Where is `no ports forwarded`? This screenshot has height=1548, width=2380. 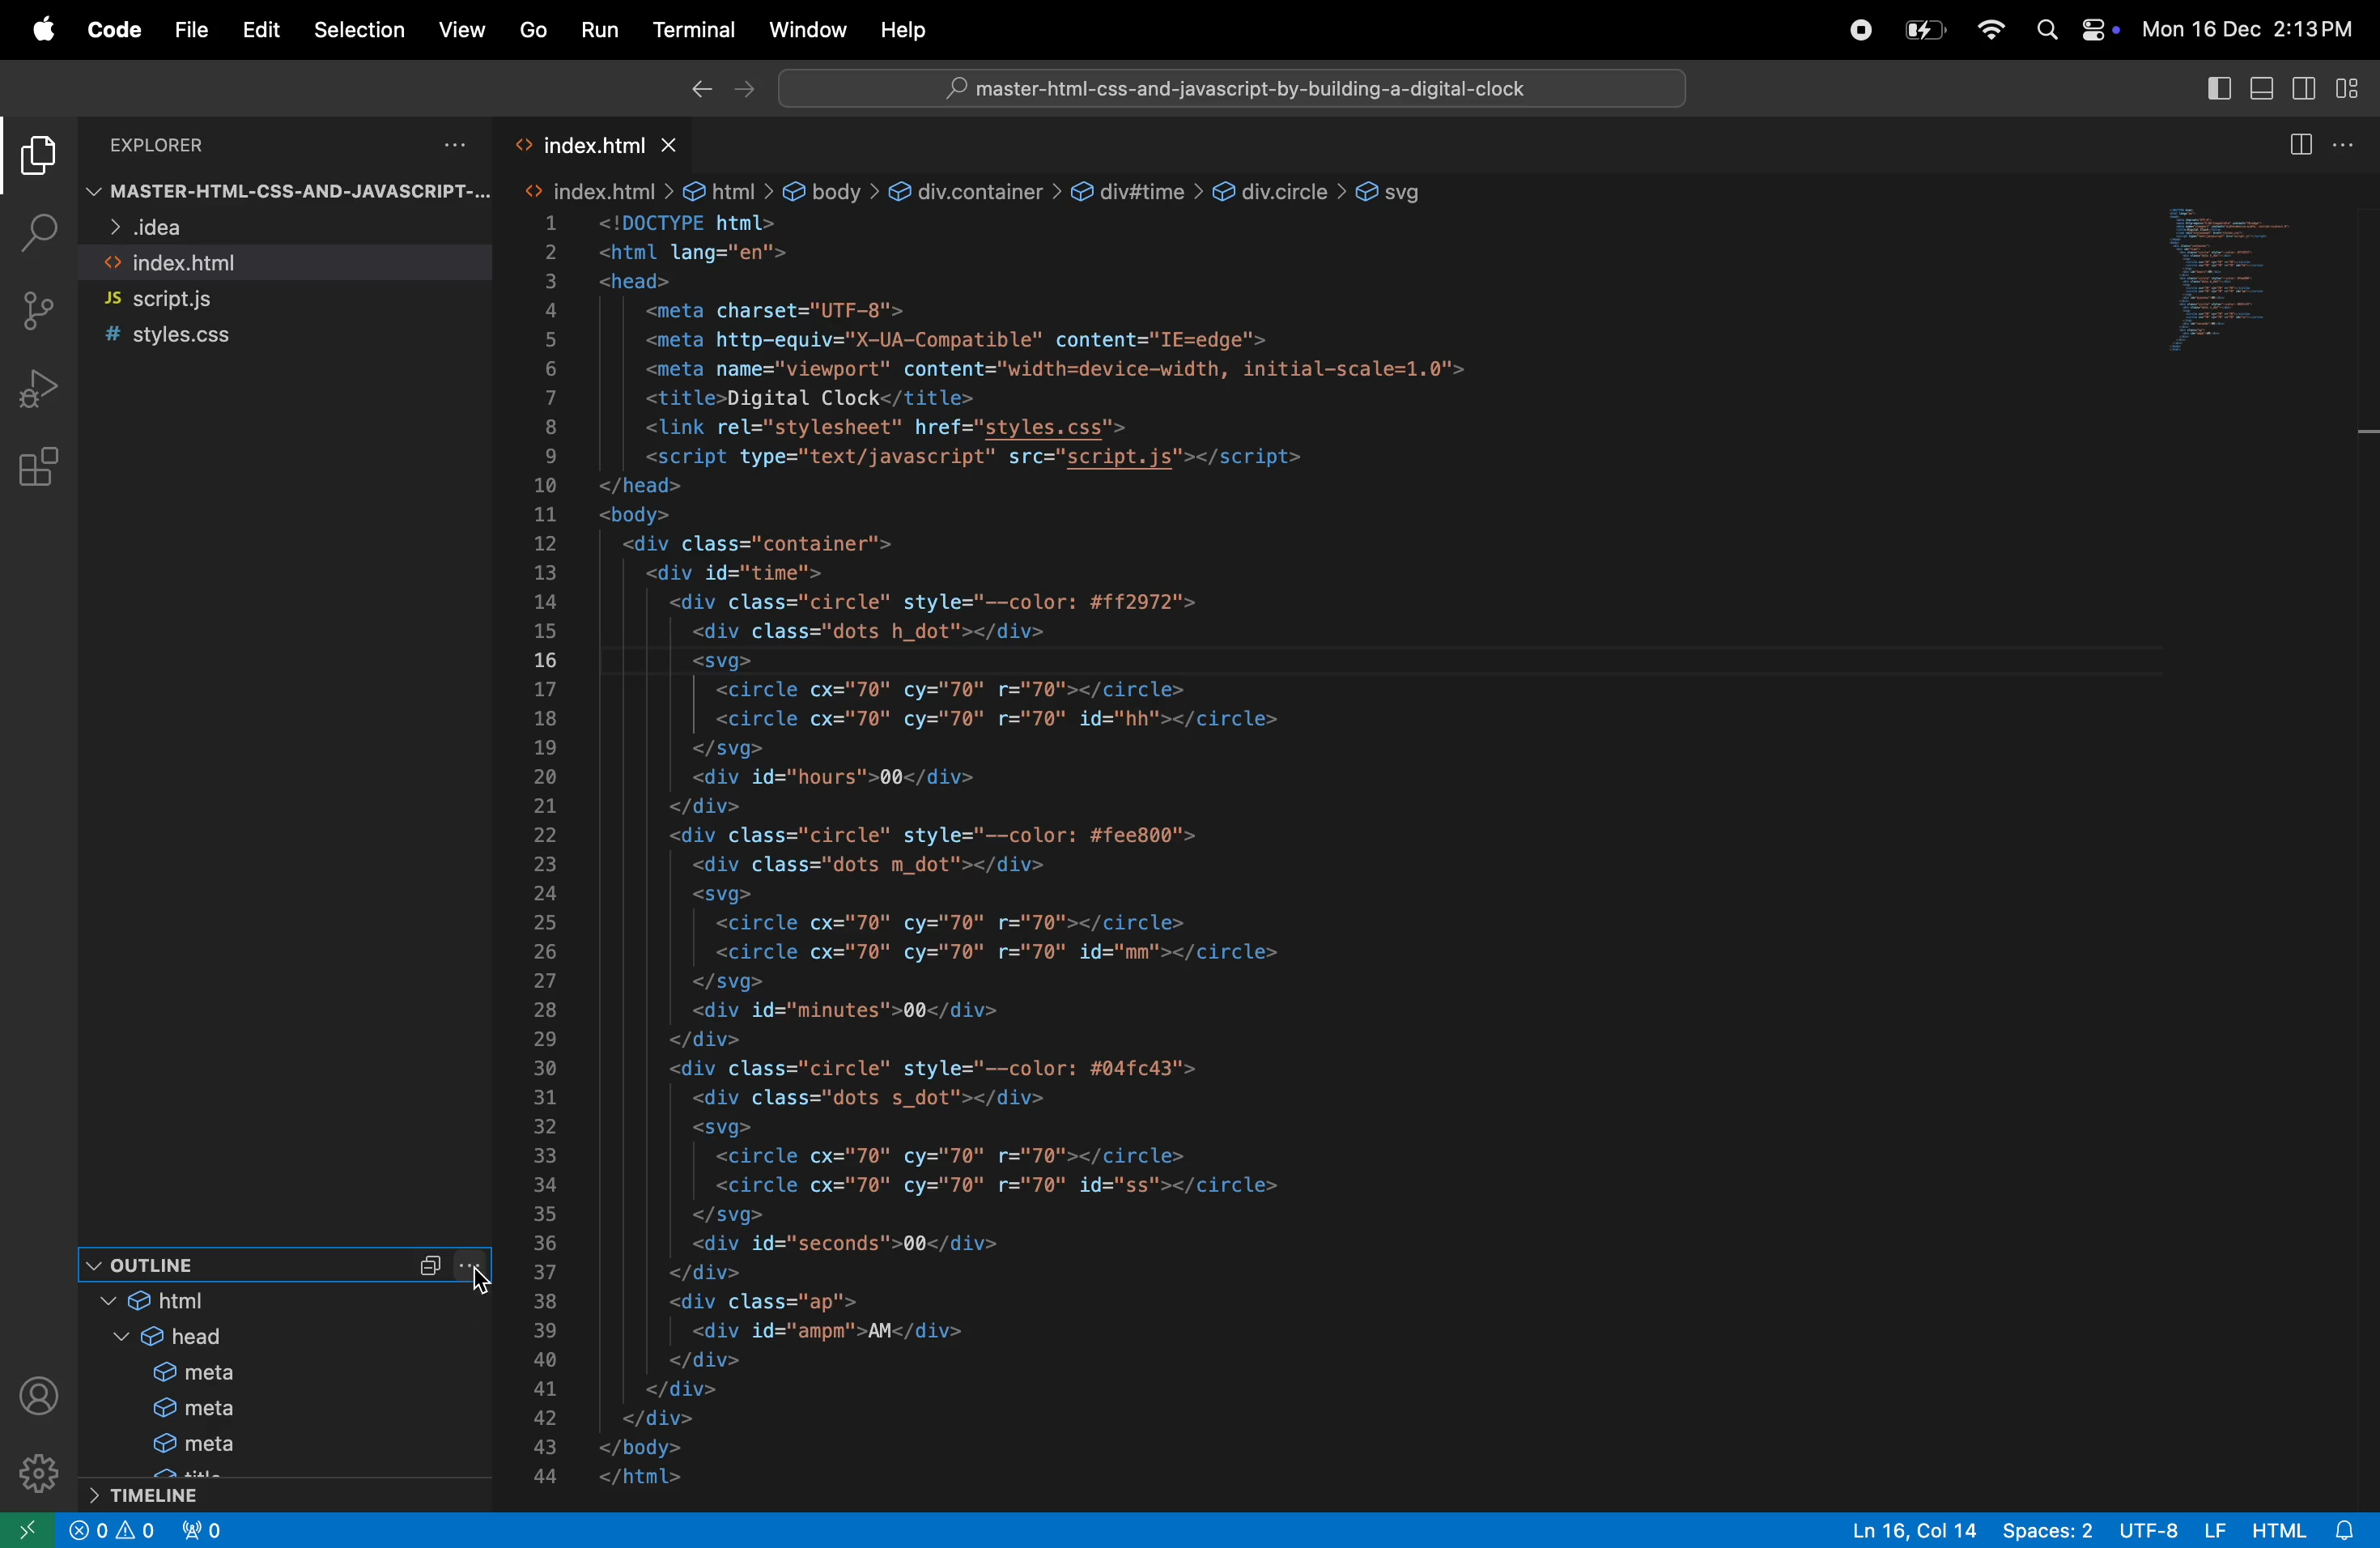 no ports forwarded is located at coordinates (208, 1529).